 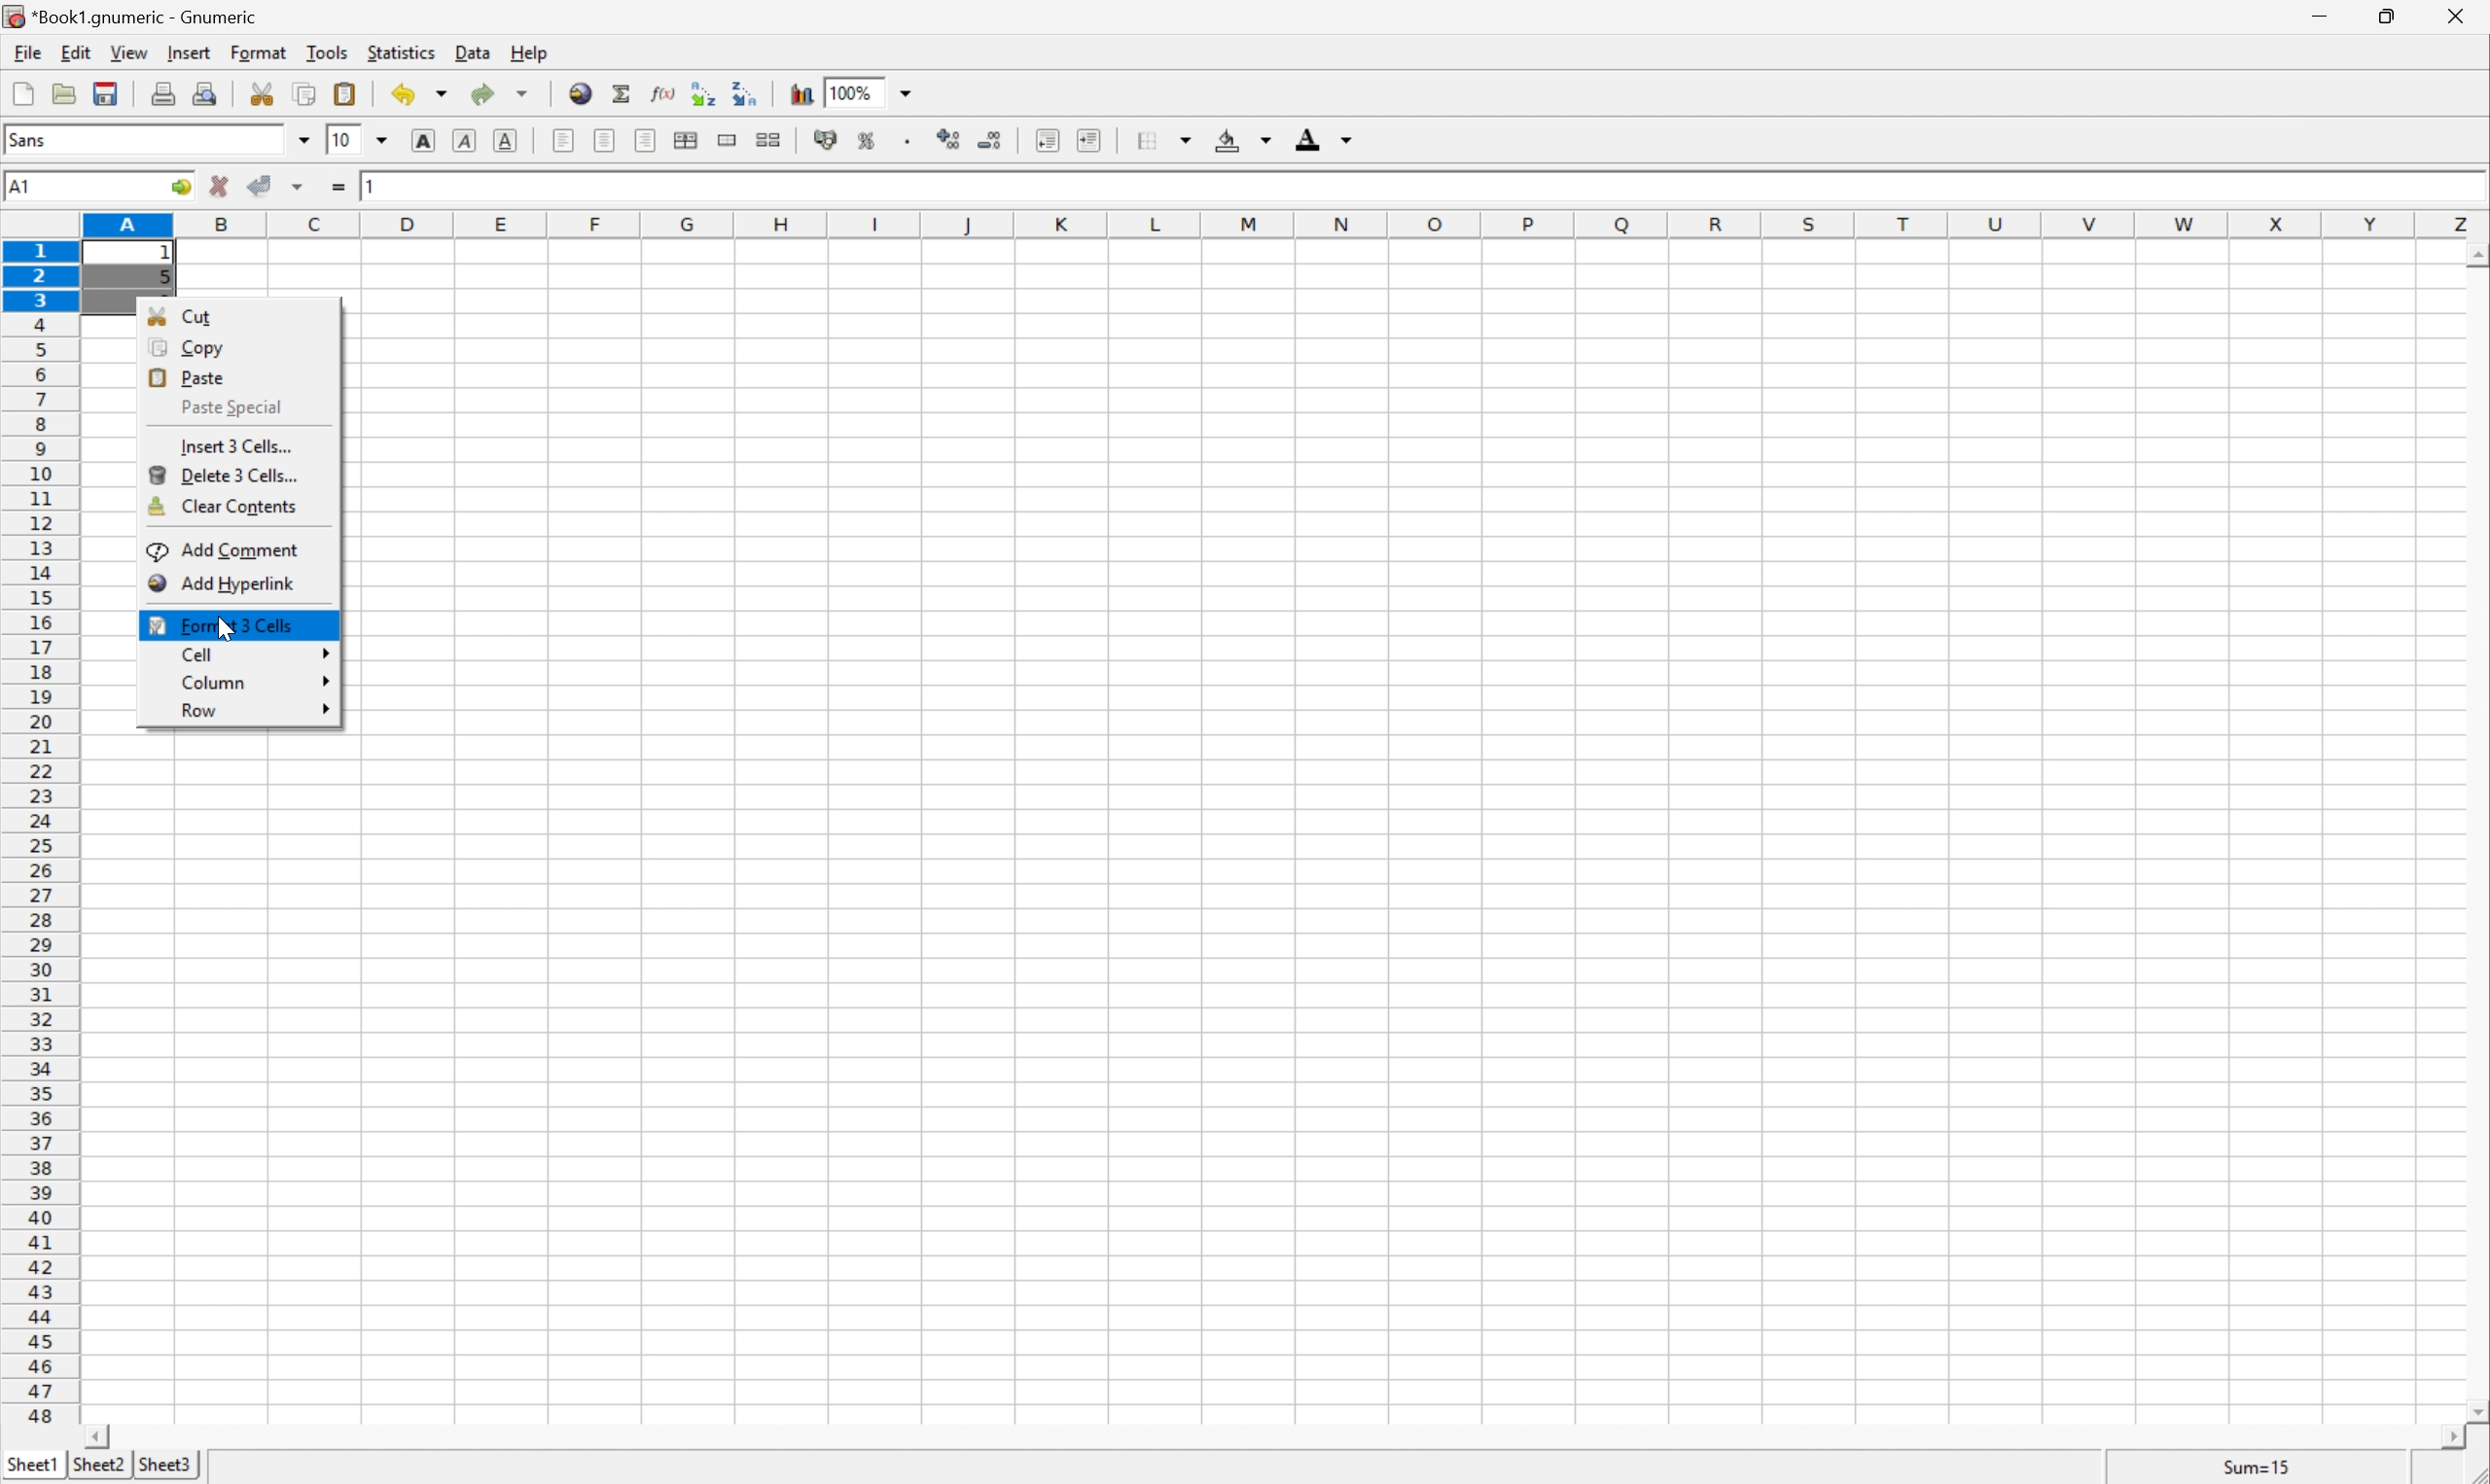 I want to click on file, so click(x=24, y=50).